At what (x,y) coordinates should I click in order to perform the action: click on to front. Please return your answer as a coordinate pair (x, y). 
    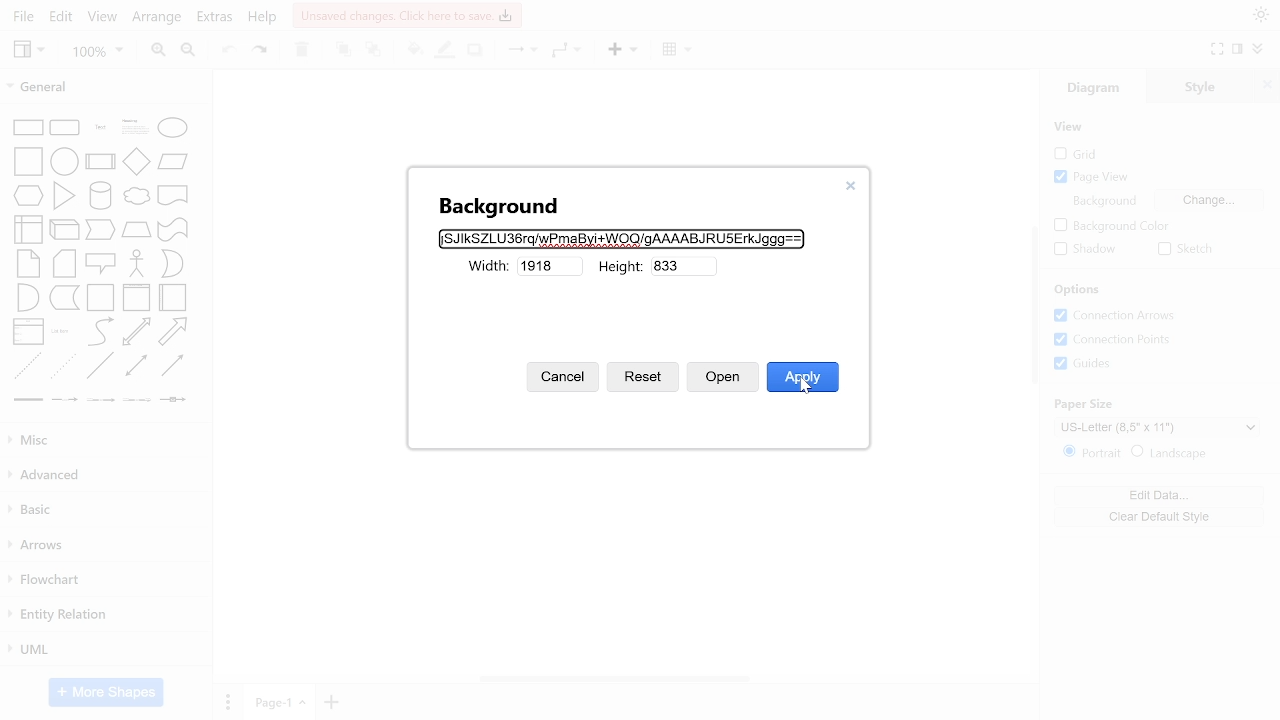
    Looking at the image, I should click on (343, 50).